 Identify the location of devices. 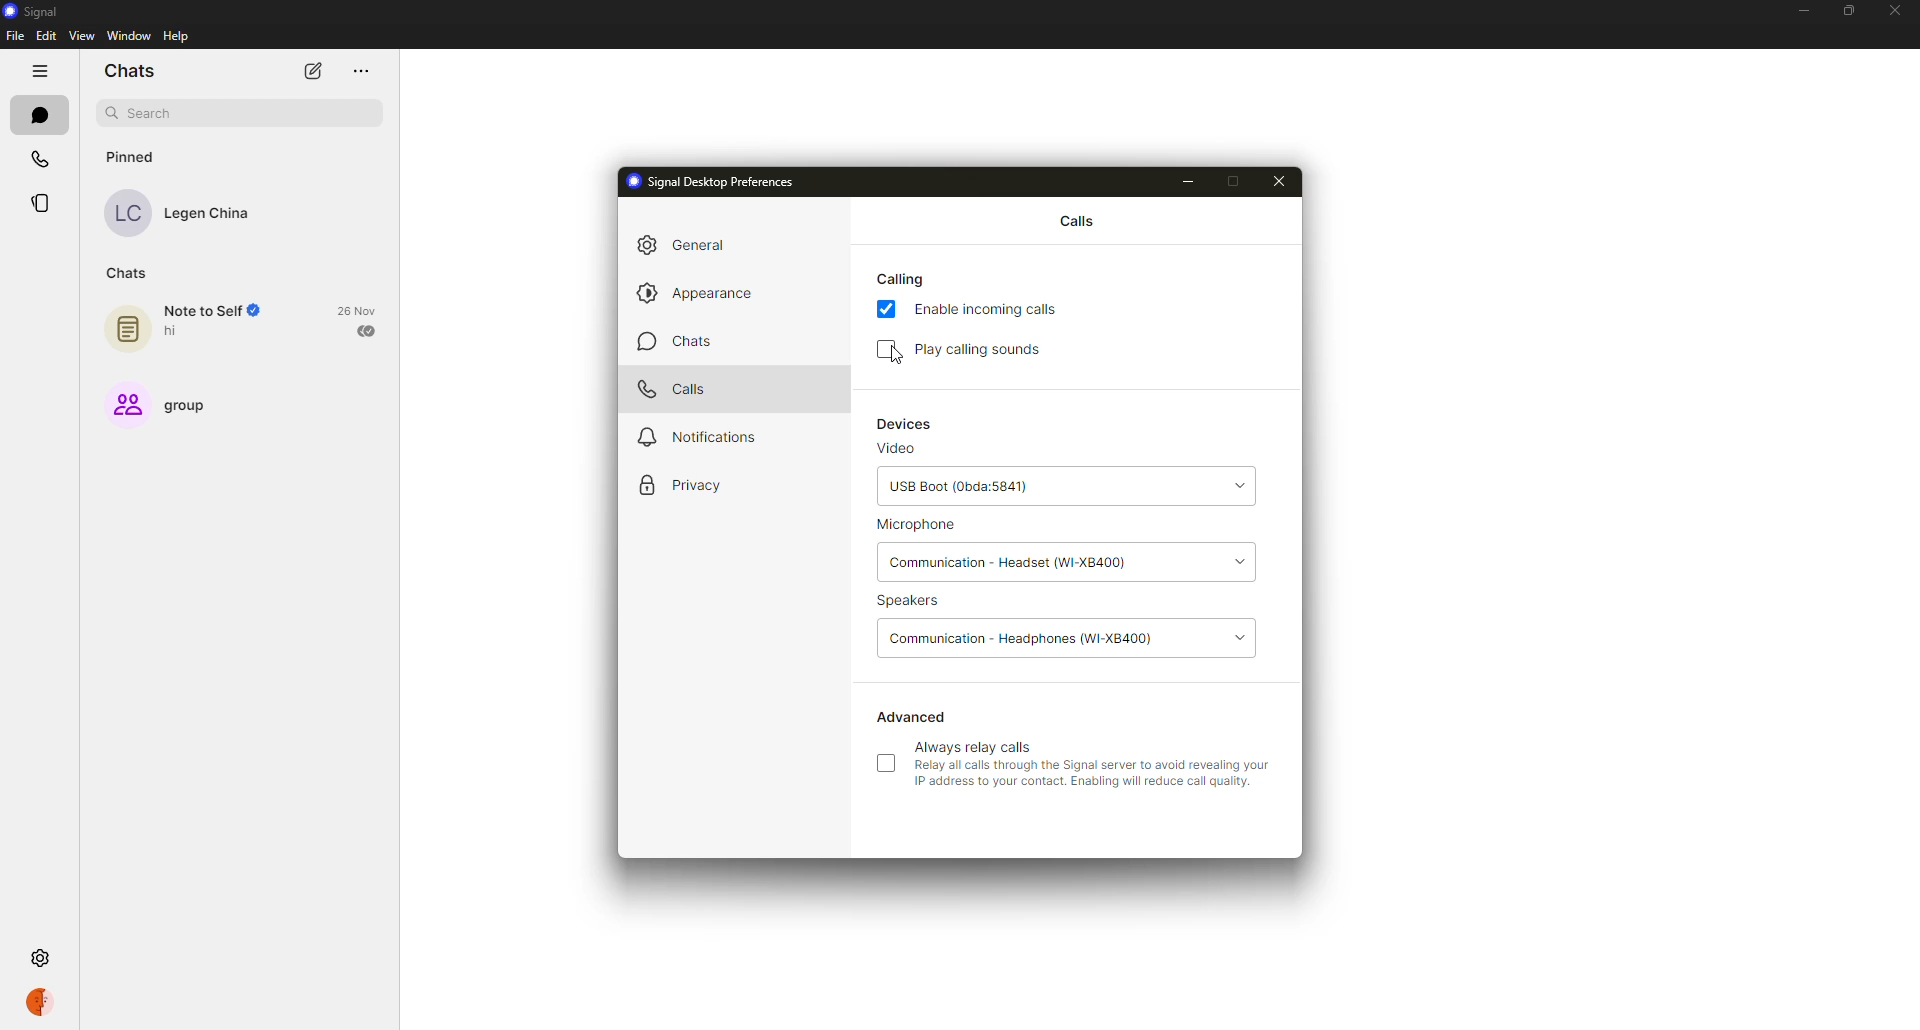
(907, 423).